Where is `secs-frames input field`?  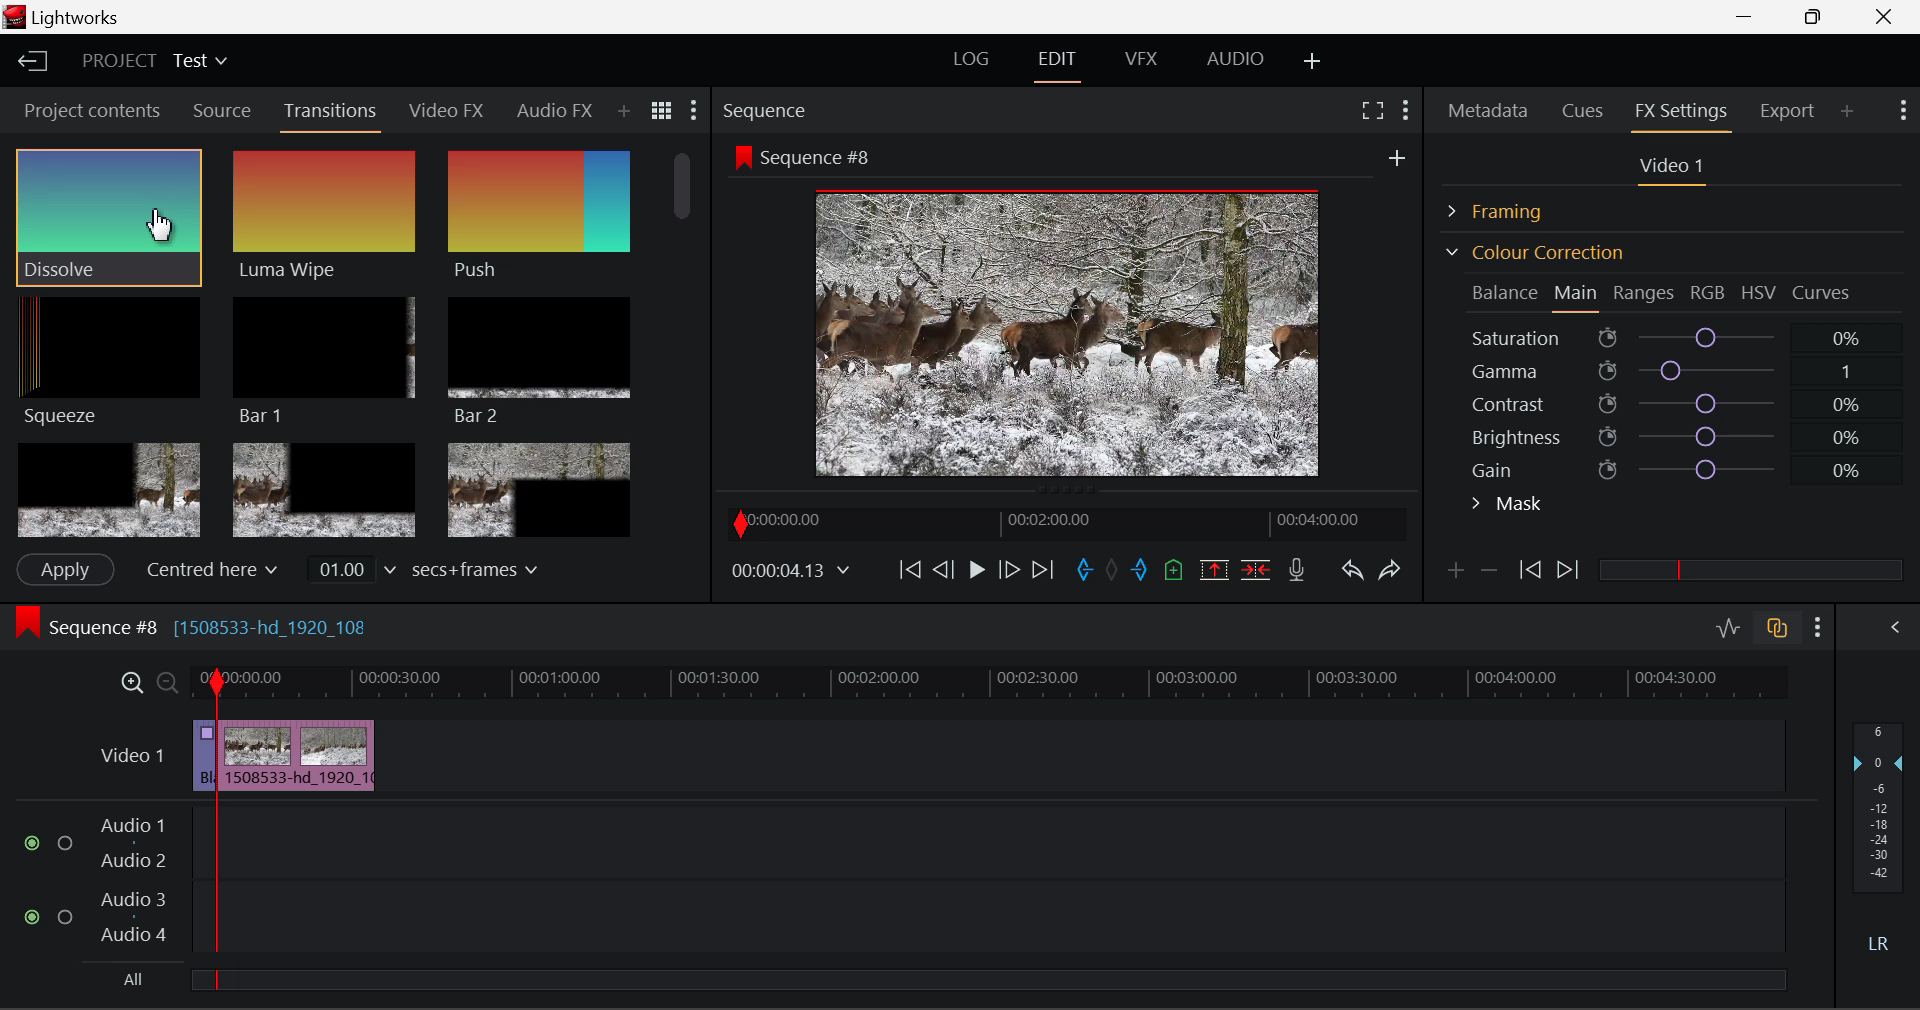
secs-frames input field is located at coordinates (425, 568).